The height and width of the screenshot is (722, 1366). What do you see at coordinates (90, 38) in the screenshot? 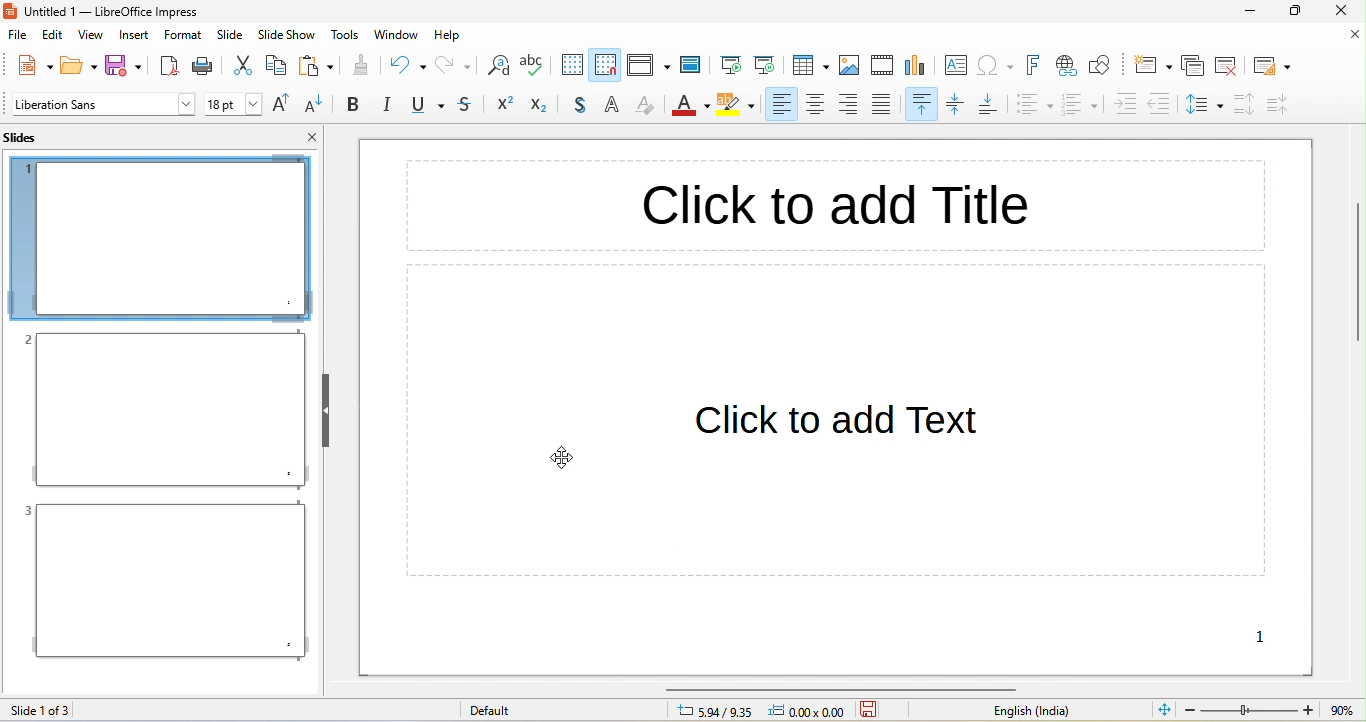
I see `view` at bounding box center [90, 38].